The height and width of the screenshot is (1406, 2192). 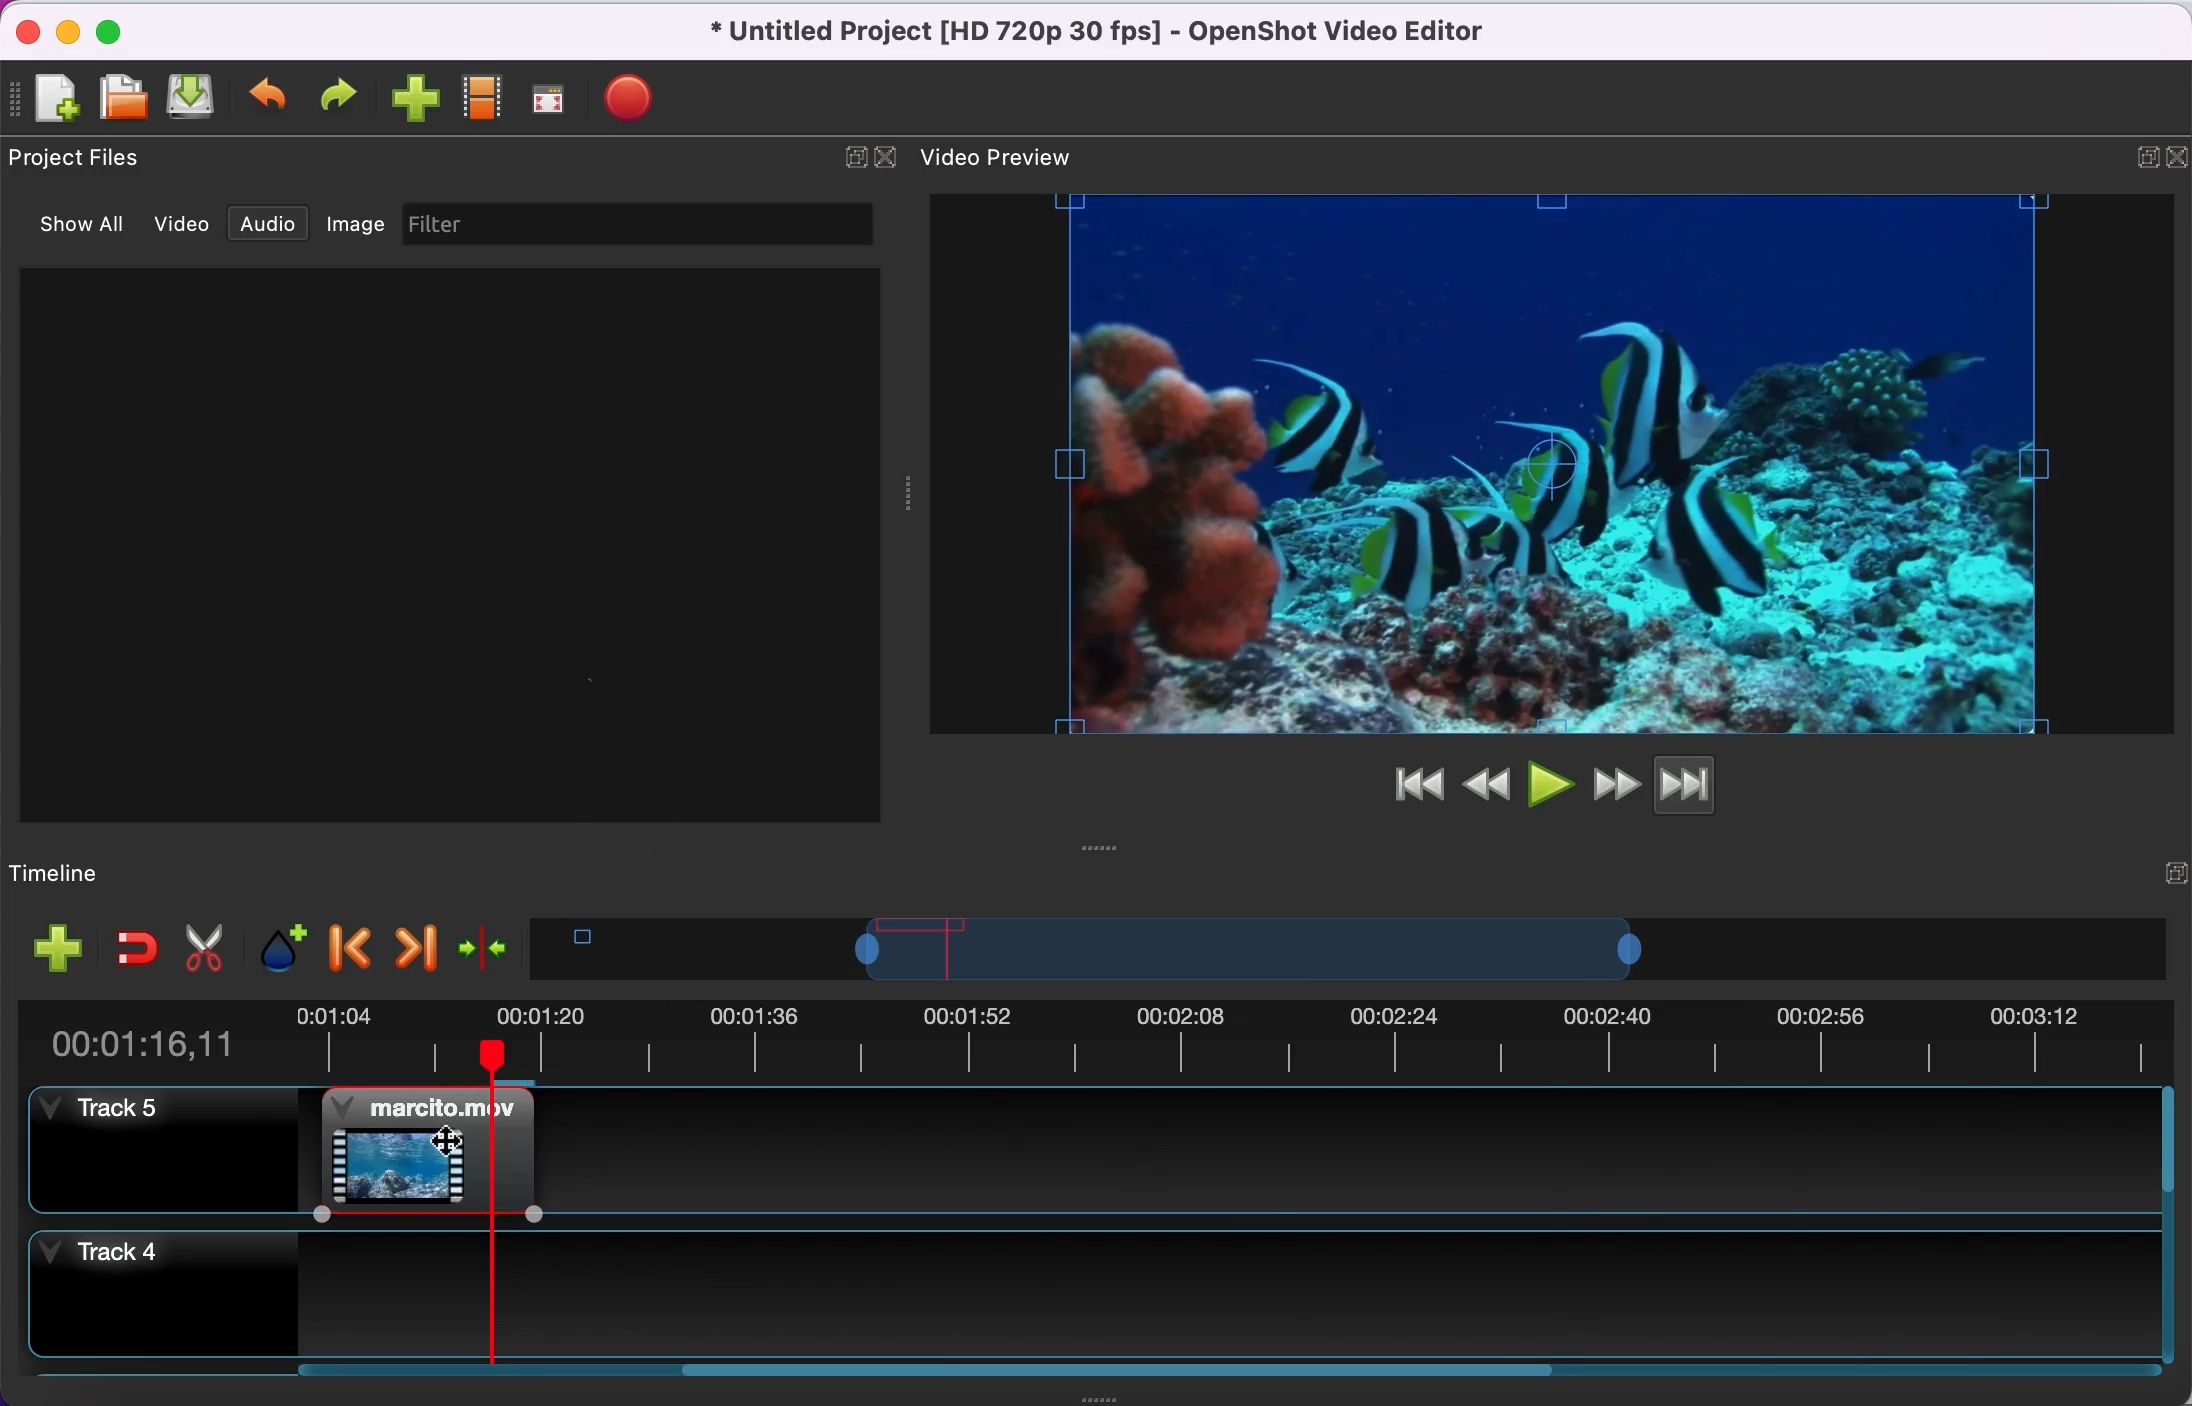 I want to click on expand/hide, so click(x=2173, y=867).